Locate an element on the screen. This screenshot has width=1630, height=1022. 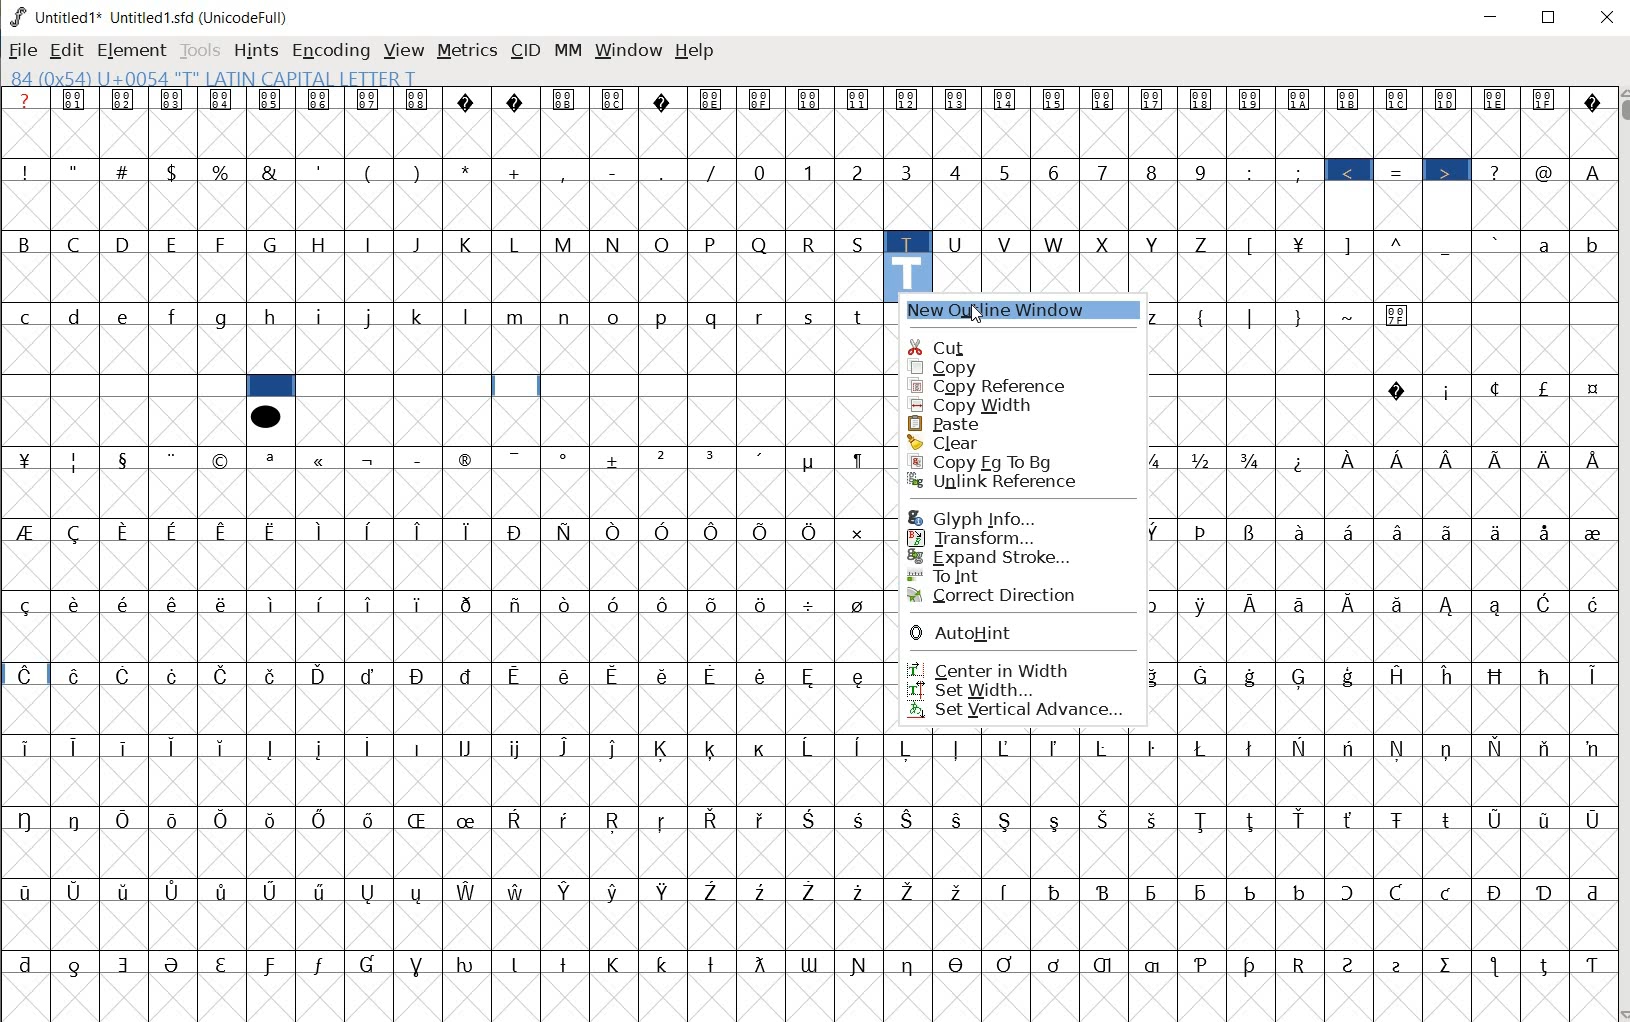
Symbol is located at coordinates (764, 818).